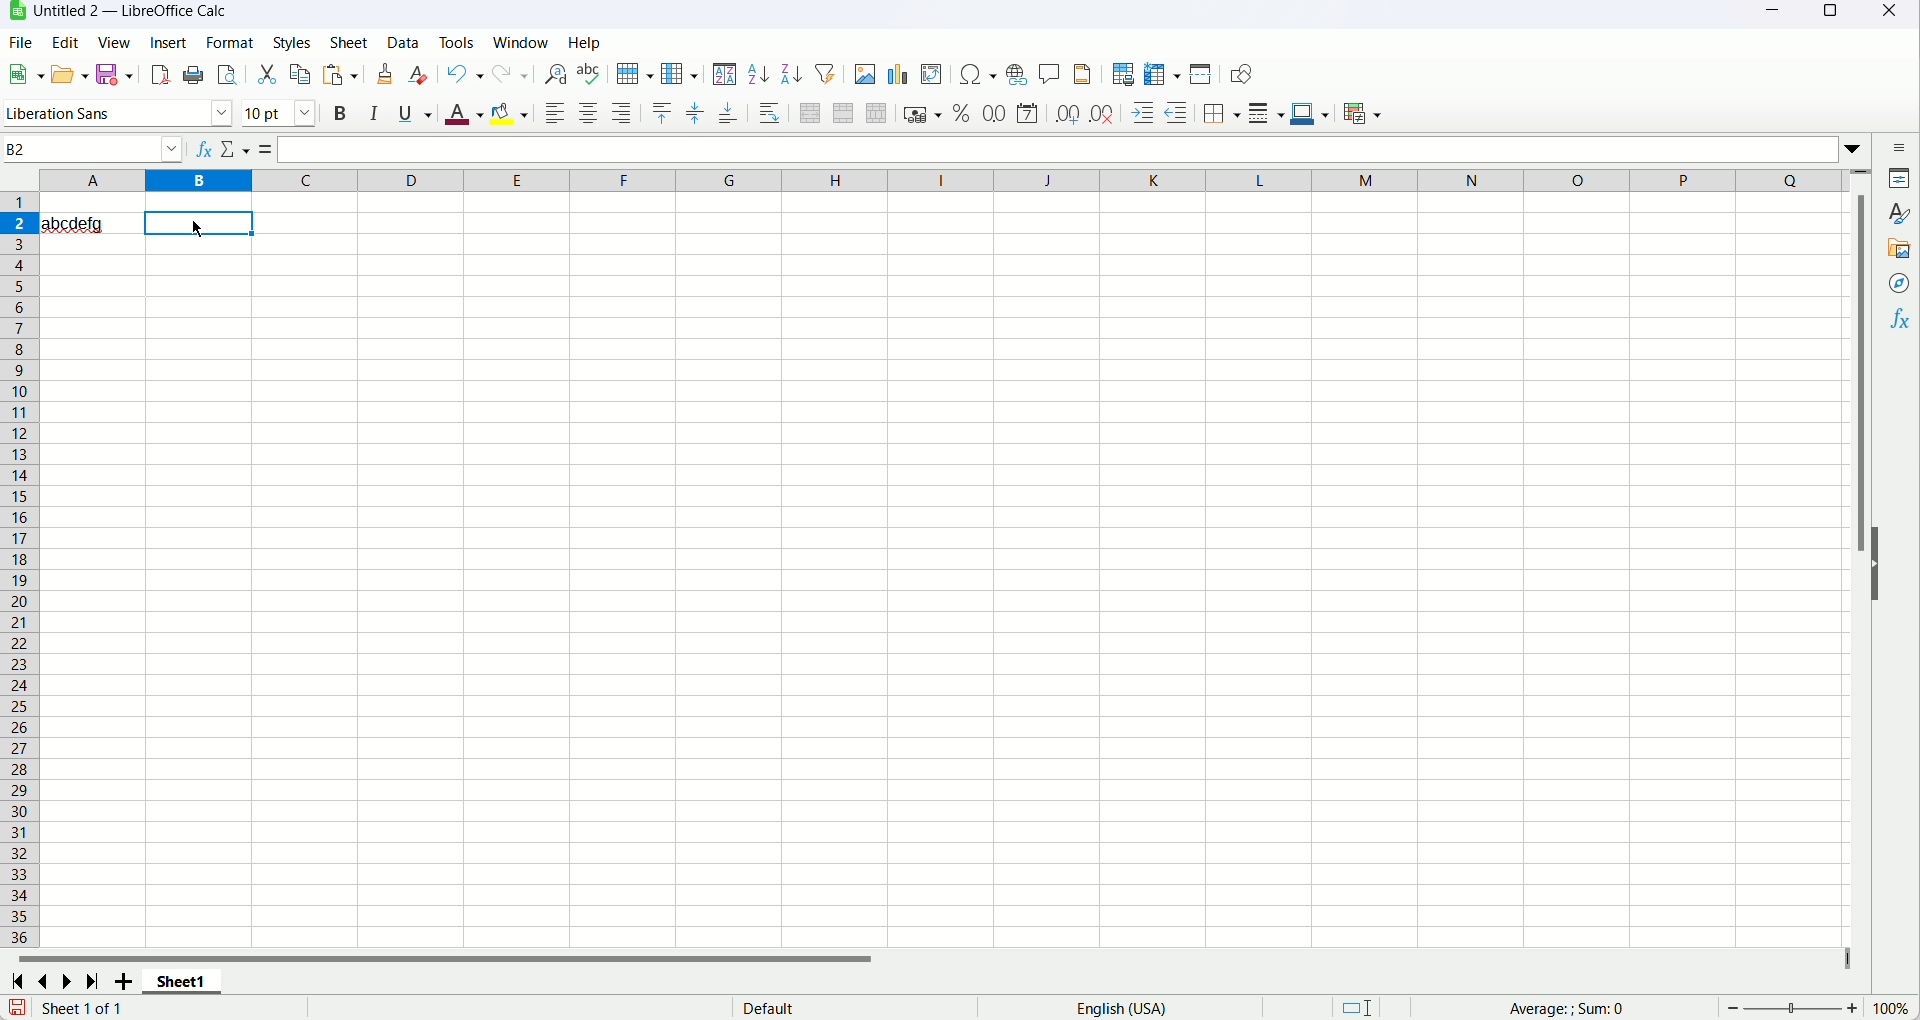  Describe the element at coordinates (1068, 113) in the screenshot. I see `add decimal place` at that location.